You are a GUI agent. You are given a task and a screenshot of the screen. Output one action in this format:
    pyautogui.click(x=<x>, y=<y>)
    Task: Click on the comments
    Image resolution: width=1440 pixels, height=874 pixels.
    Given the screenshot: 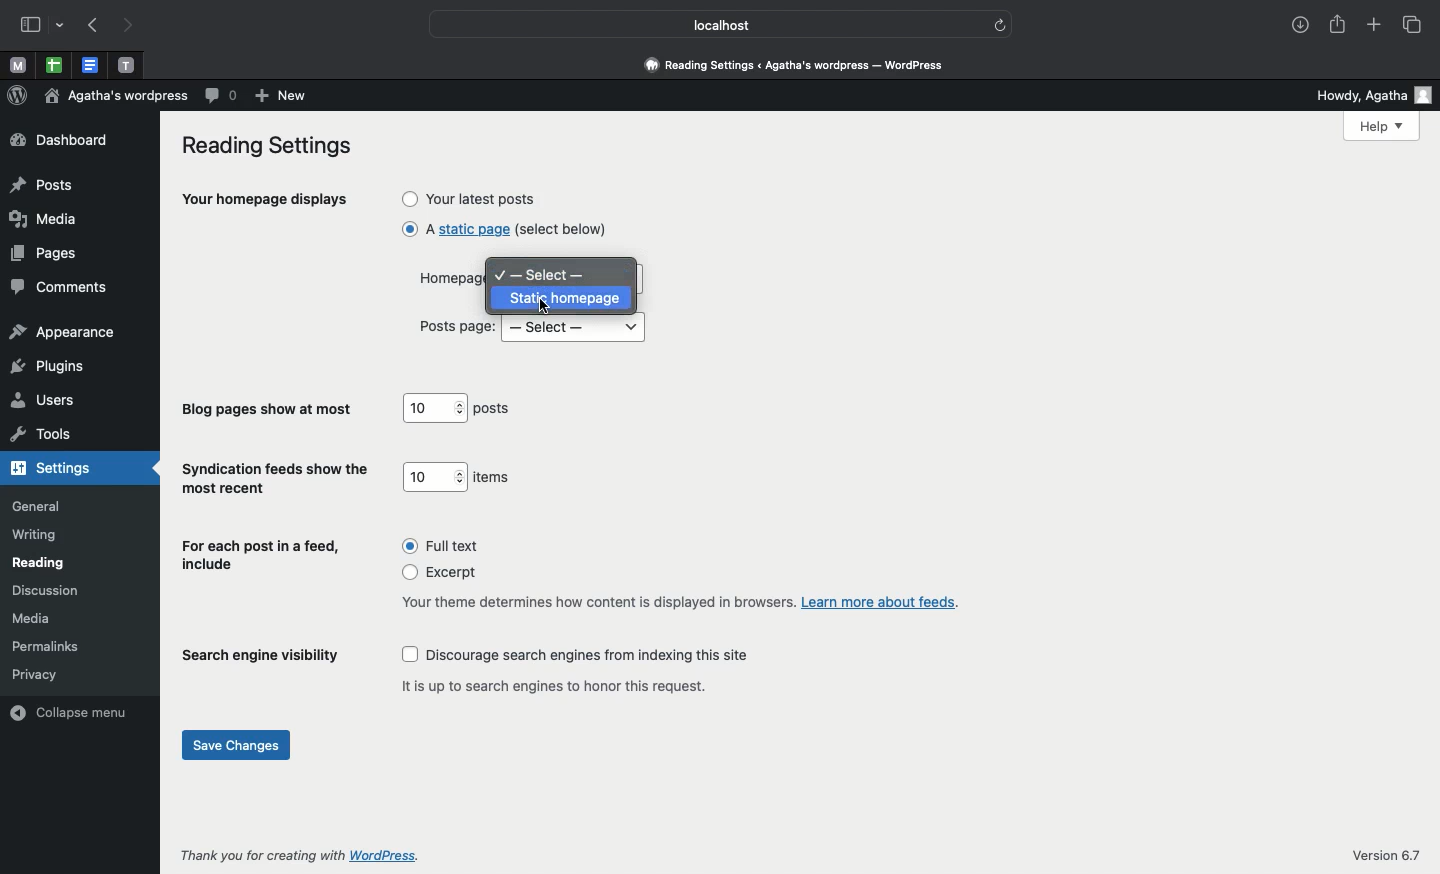 What is the action you would take?
    pyautogui.click(x=59, y=288)
    